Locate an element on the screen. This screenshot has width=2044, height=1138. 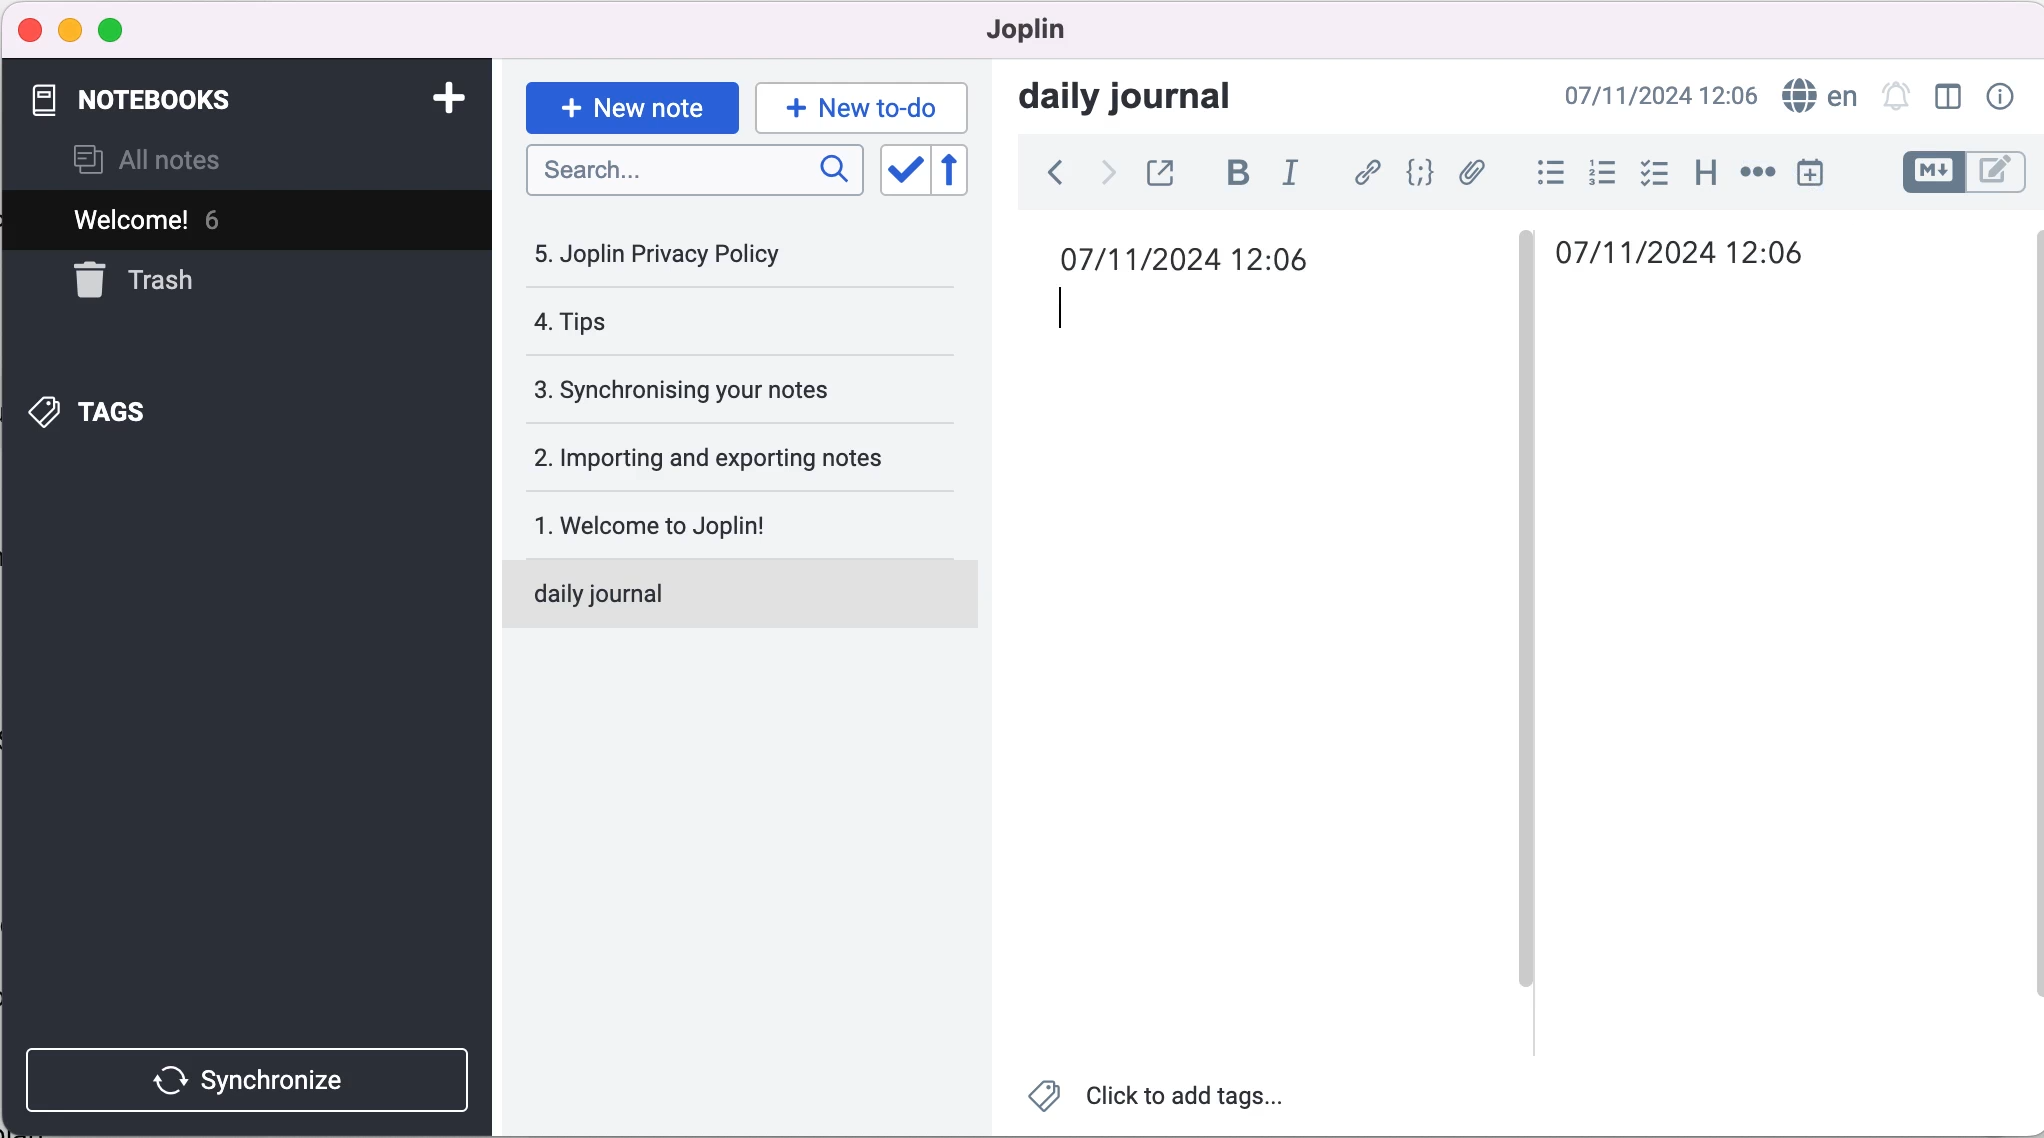
all notes is located at coordinates (165, 163).